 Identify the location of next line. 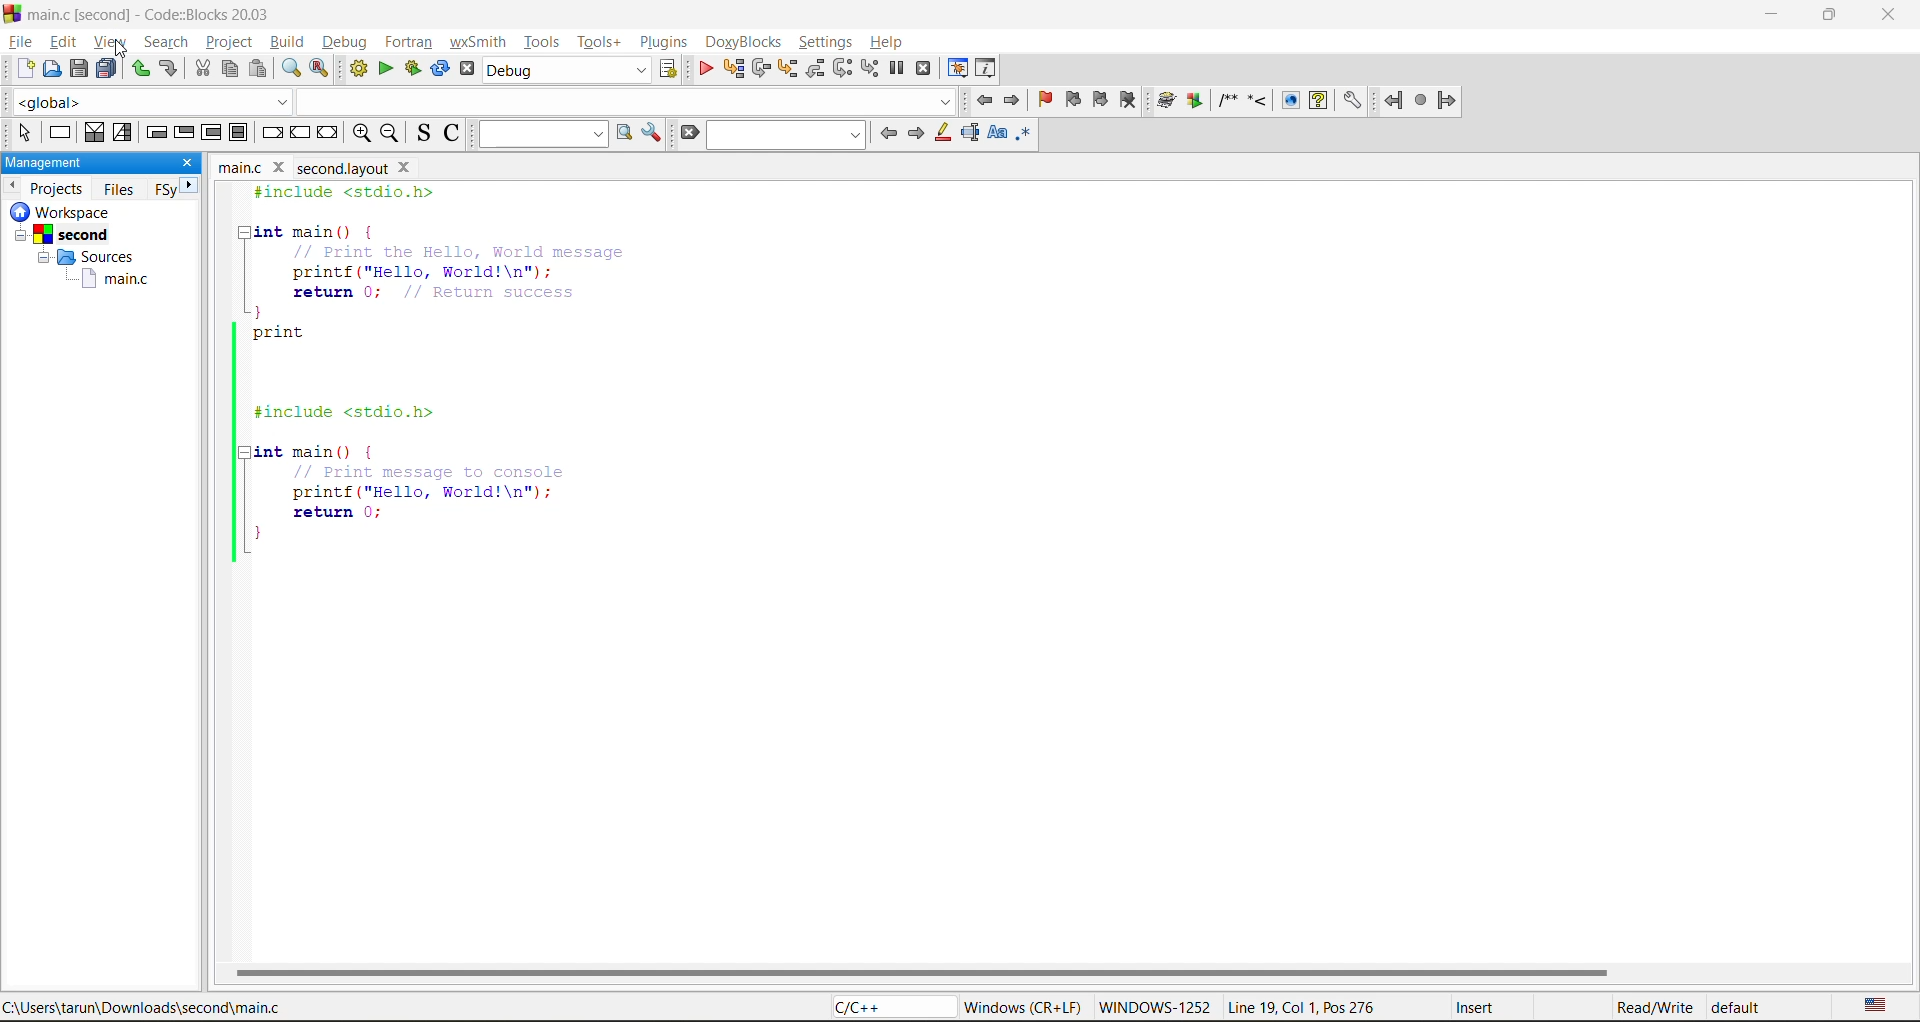
(761, 69).